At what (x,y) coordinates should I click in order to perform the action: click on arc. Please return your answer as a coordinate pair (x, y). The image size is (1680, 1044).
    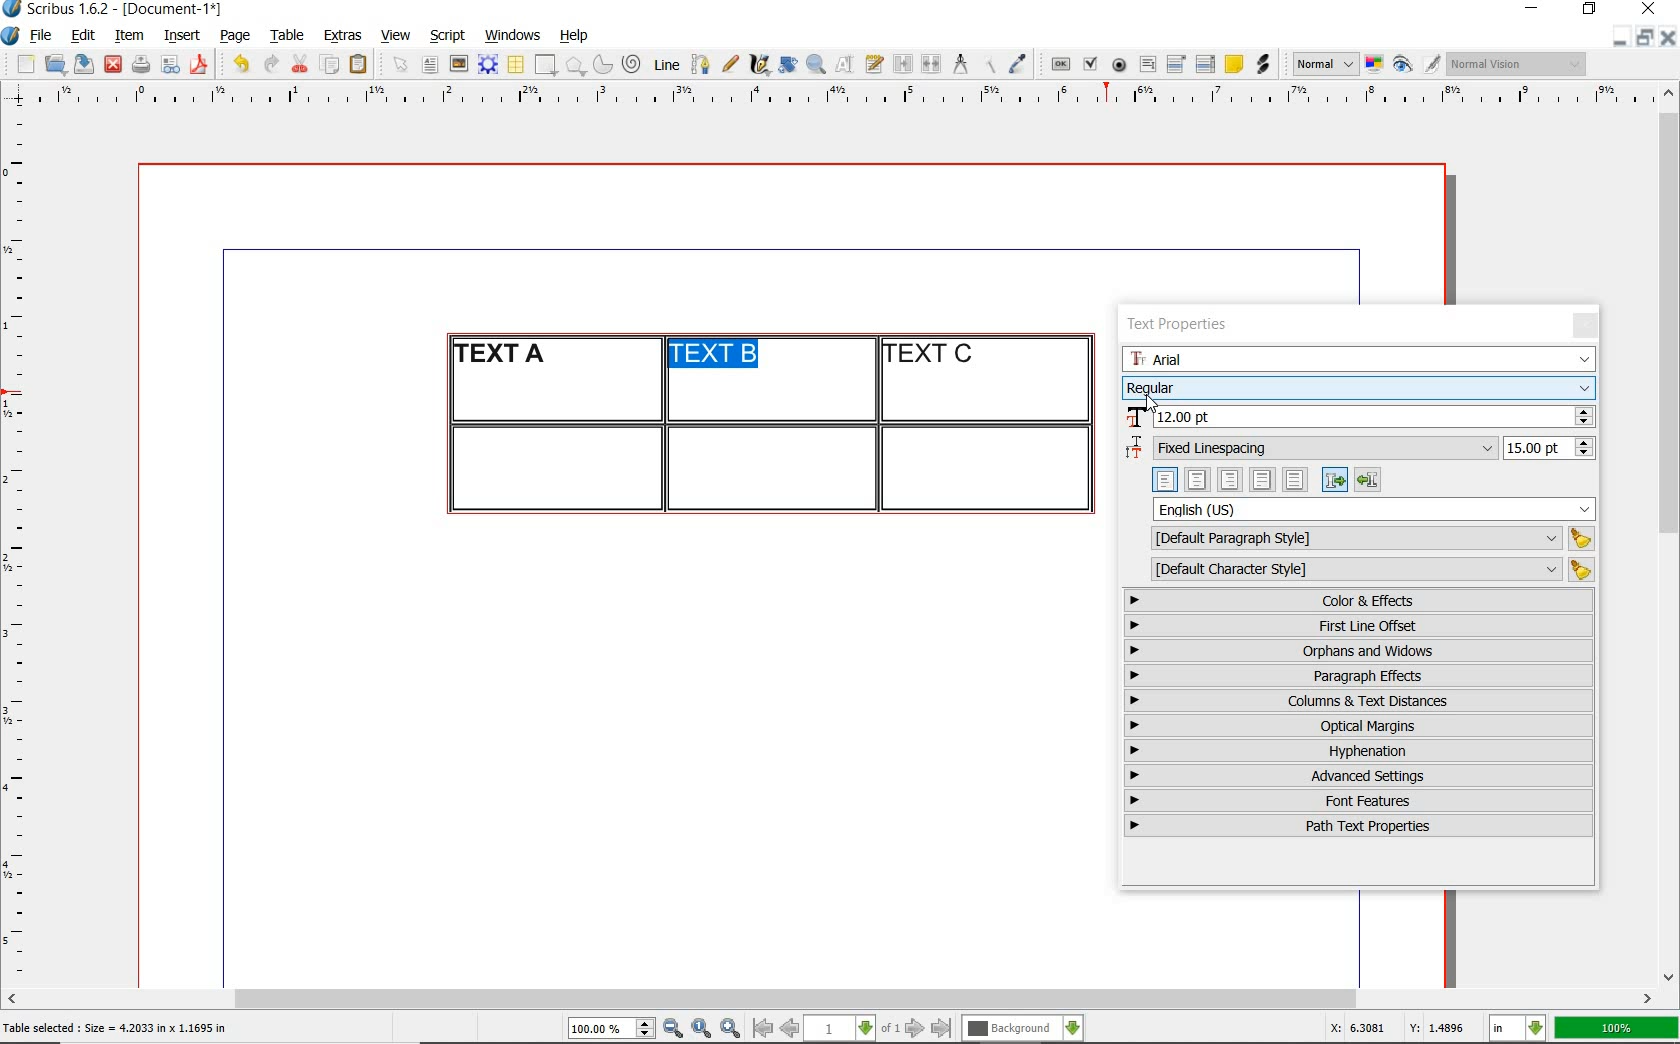
    Looking at the image, I should click on (602, 64).